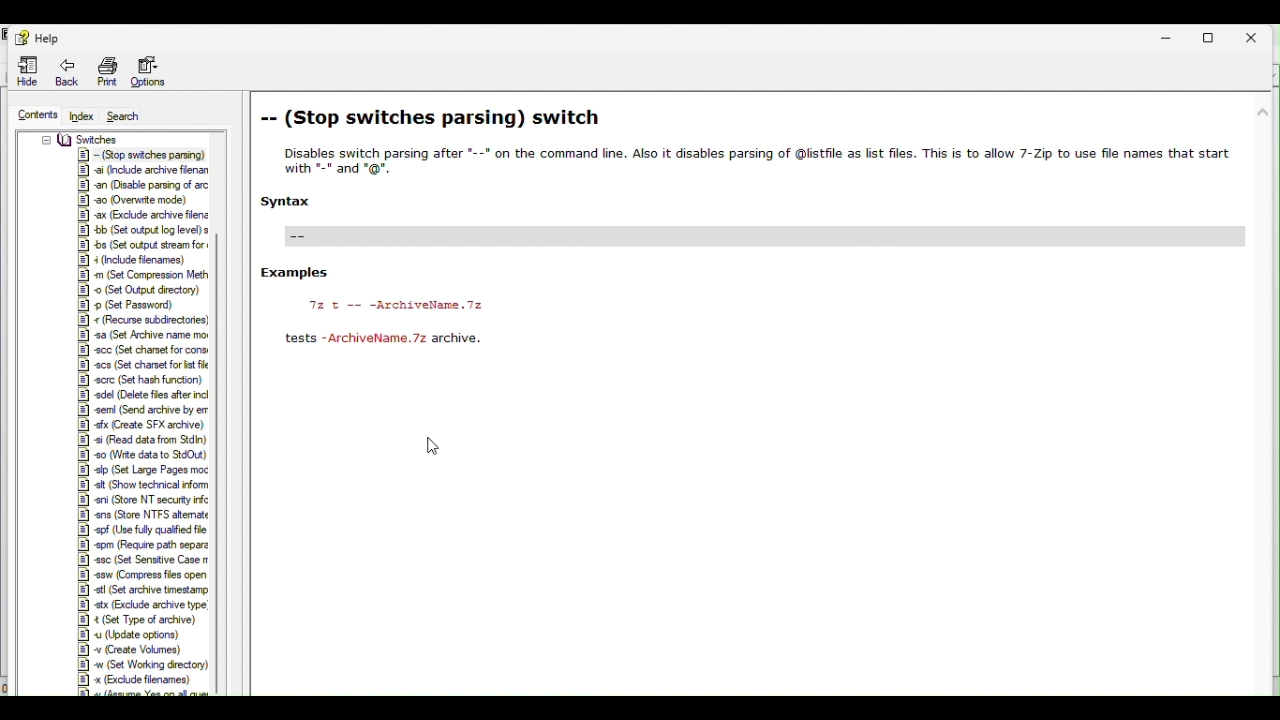 The width and height of the screenshot is (1280, 720). What do you see at coordinates (24, 70) in the screenshot?
I see `Hide` at bounding box center [24, 70].